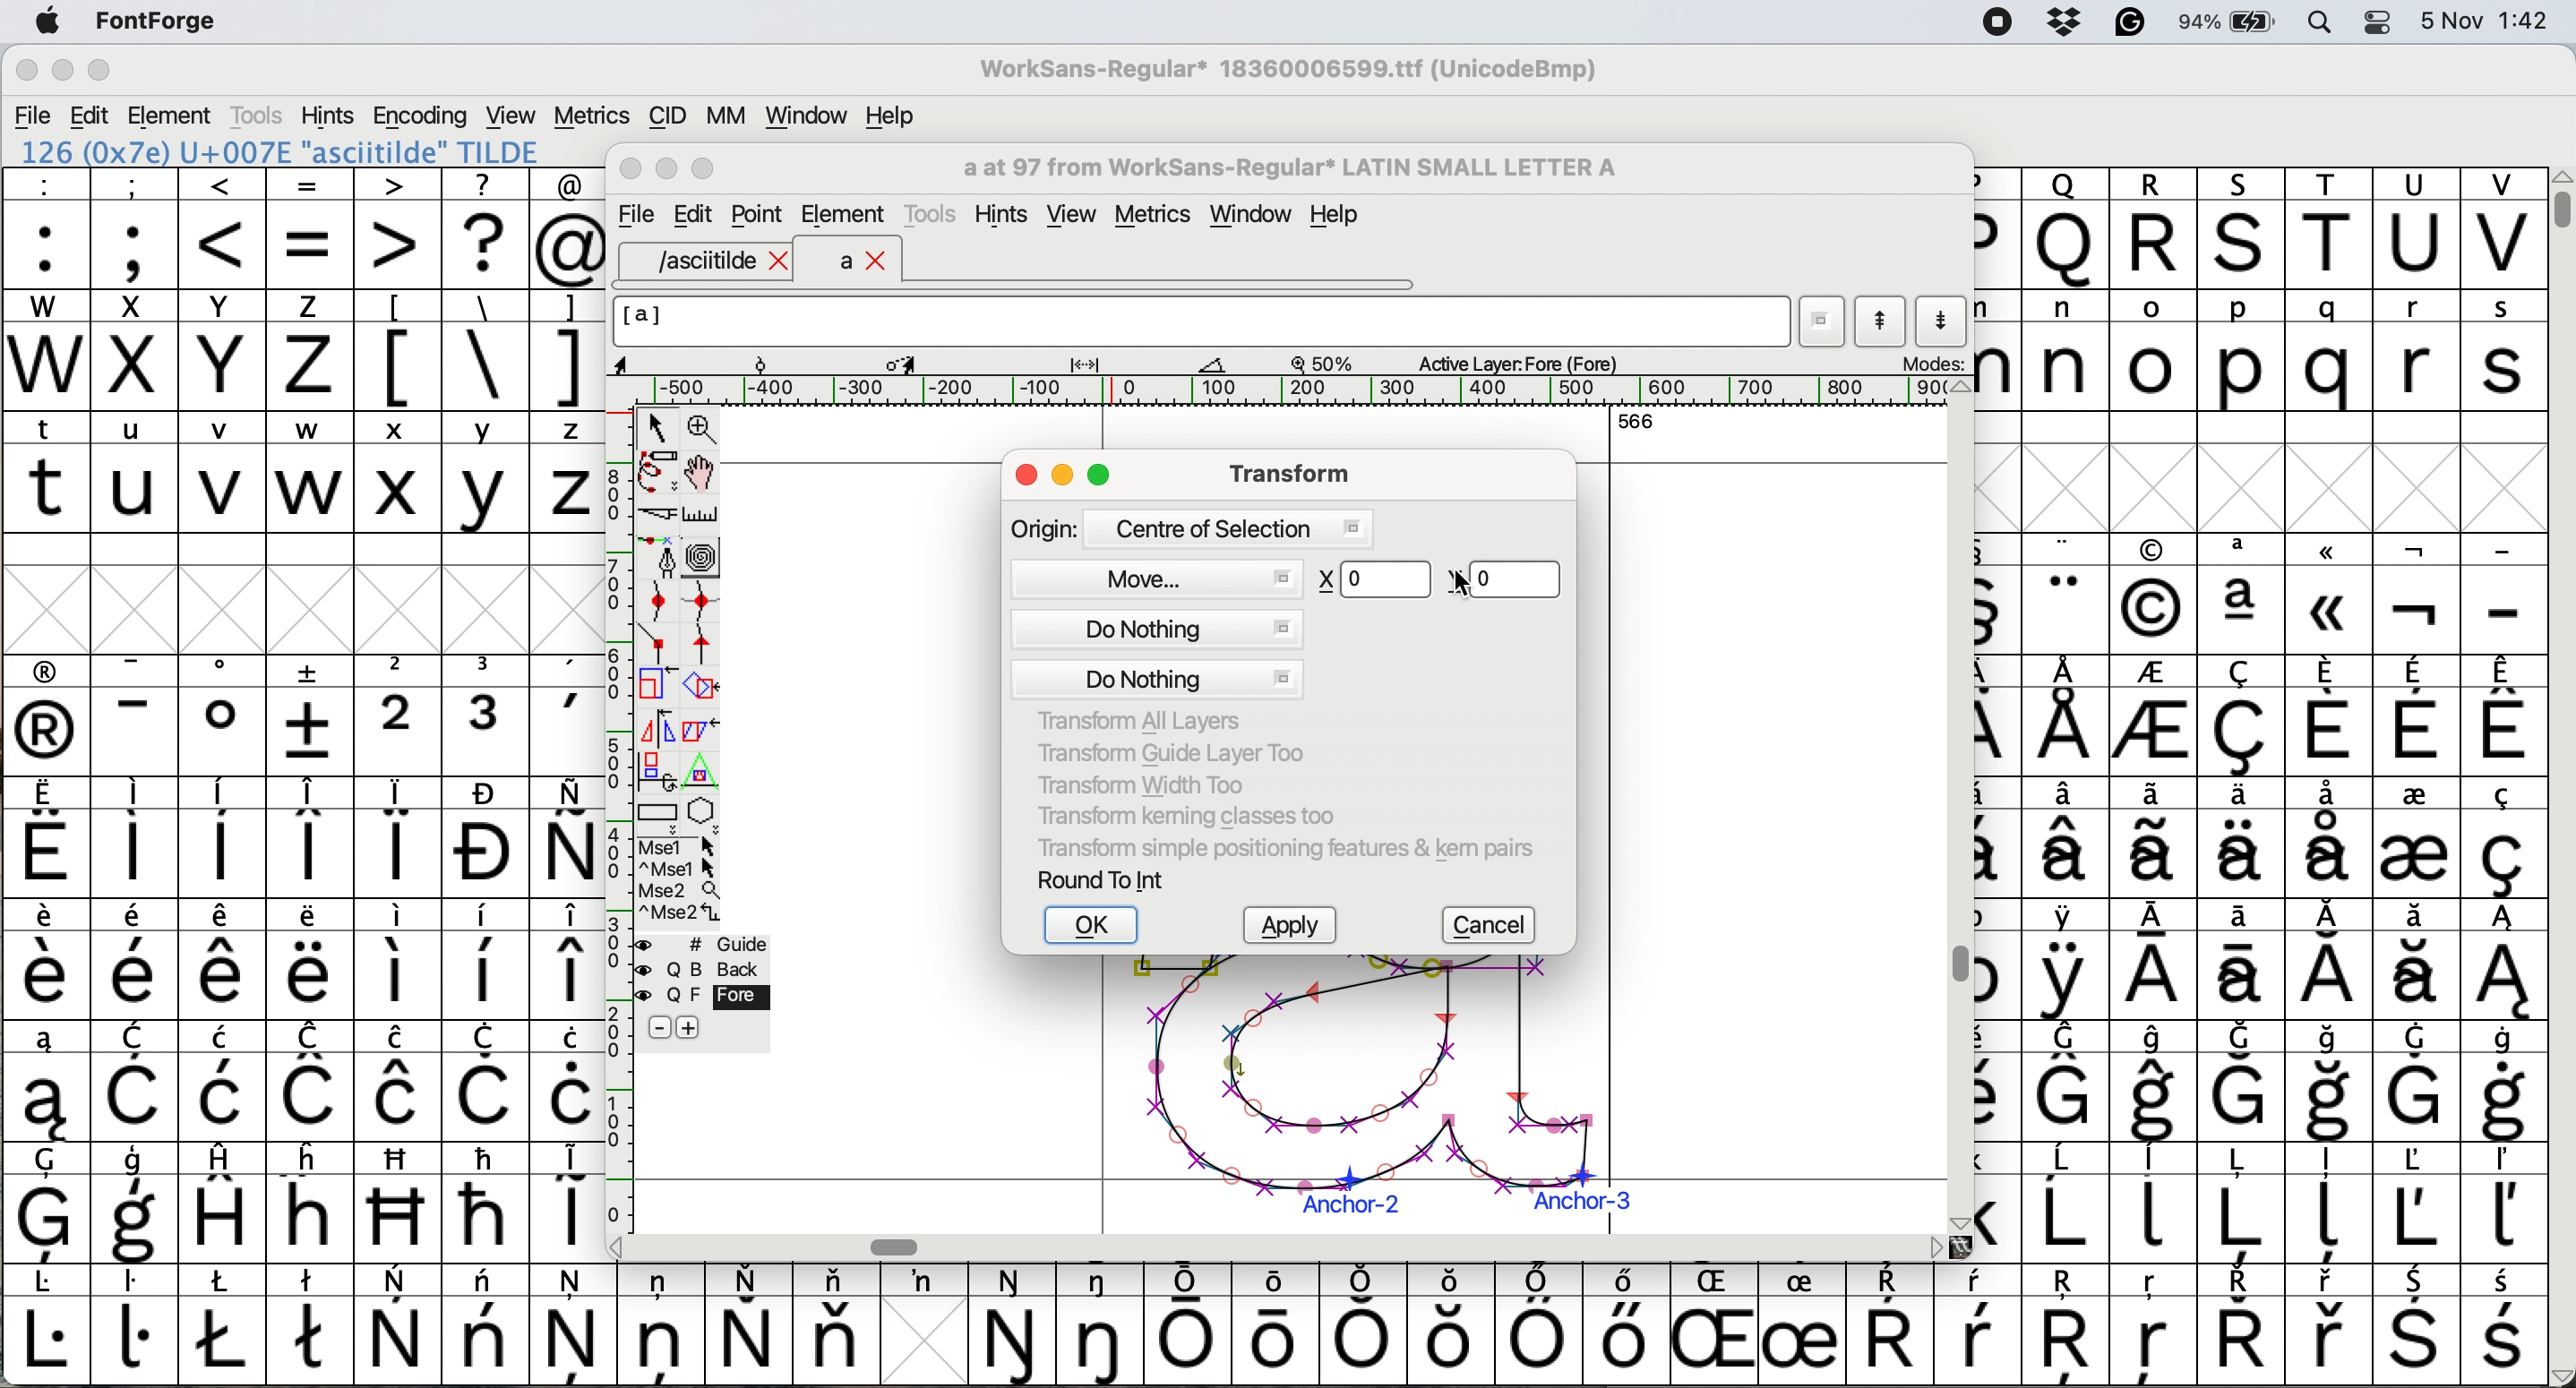  I want to click on skew selection, so click(706, 733).